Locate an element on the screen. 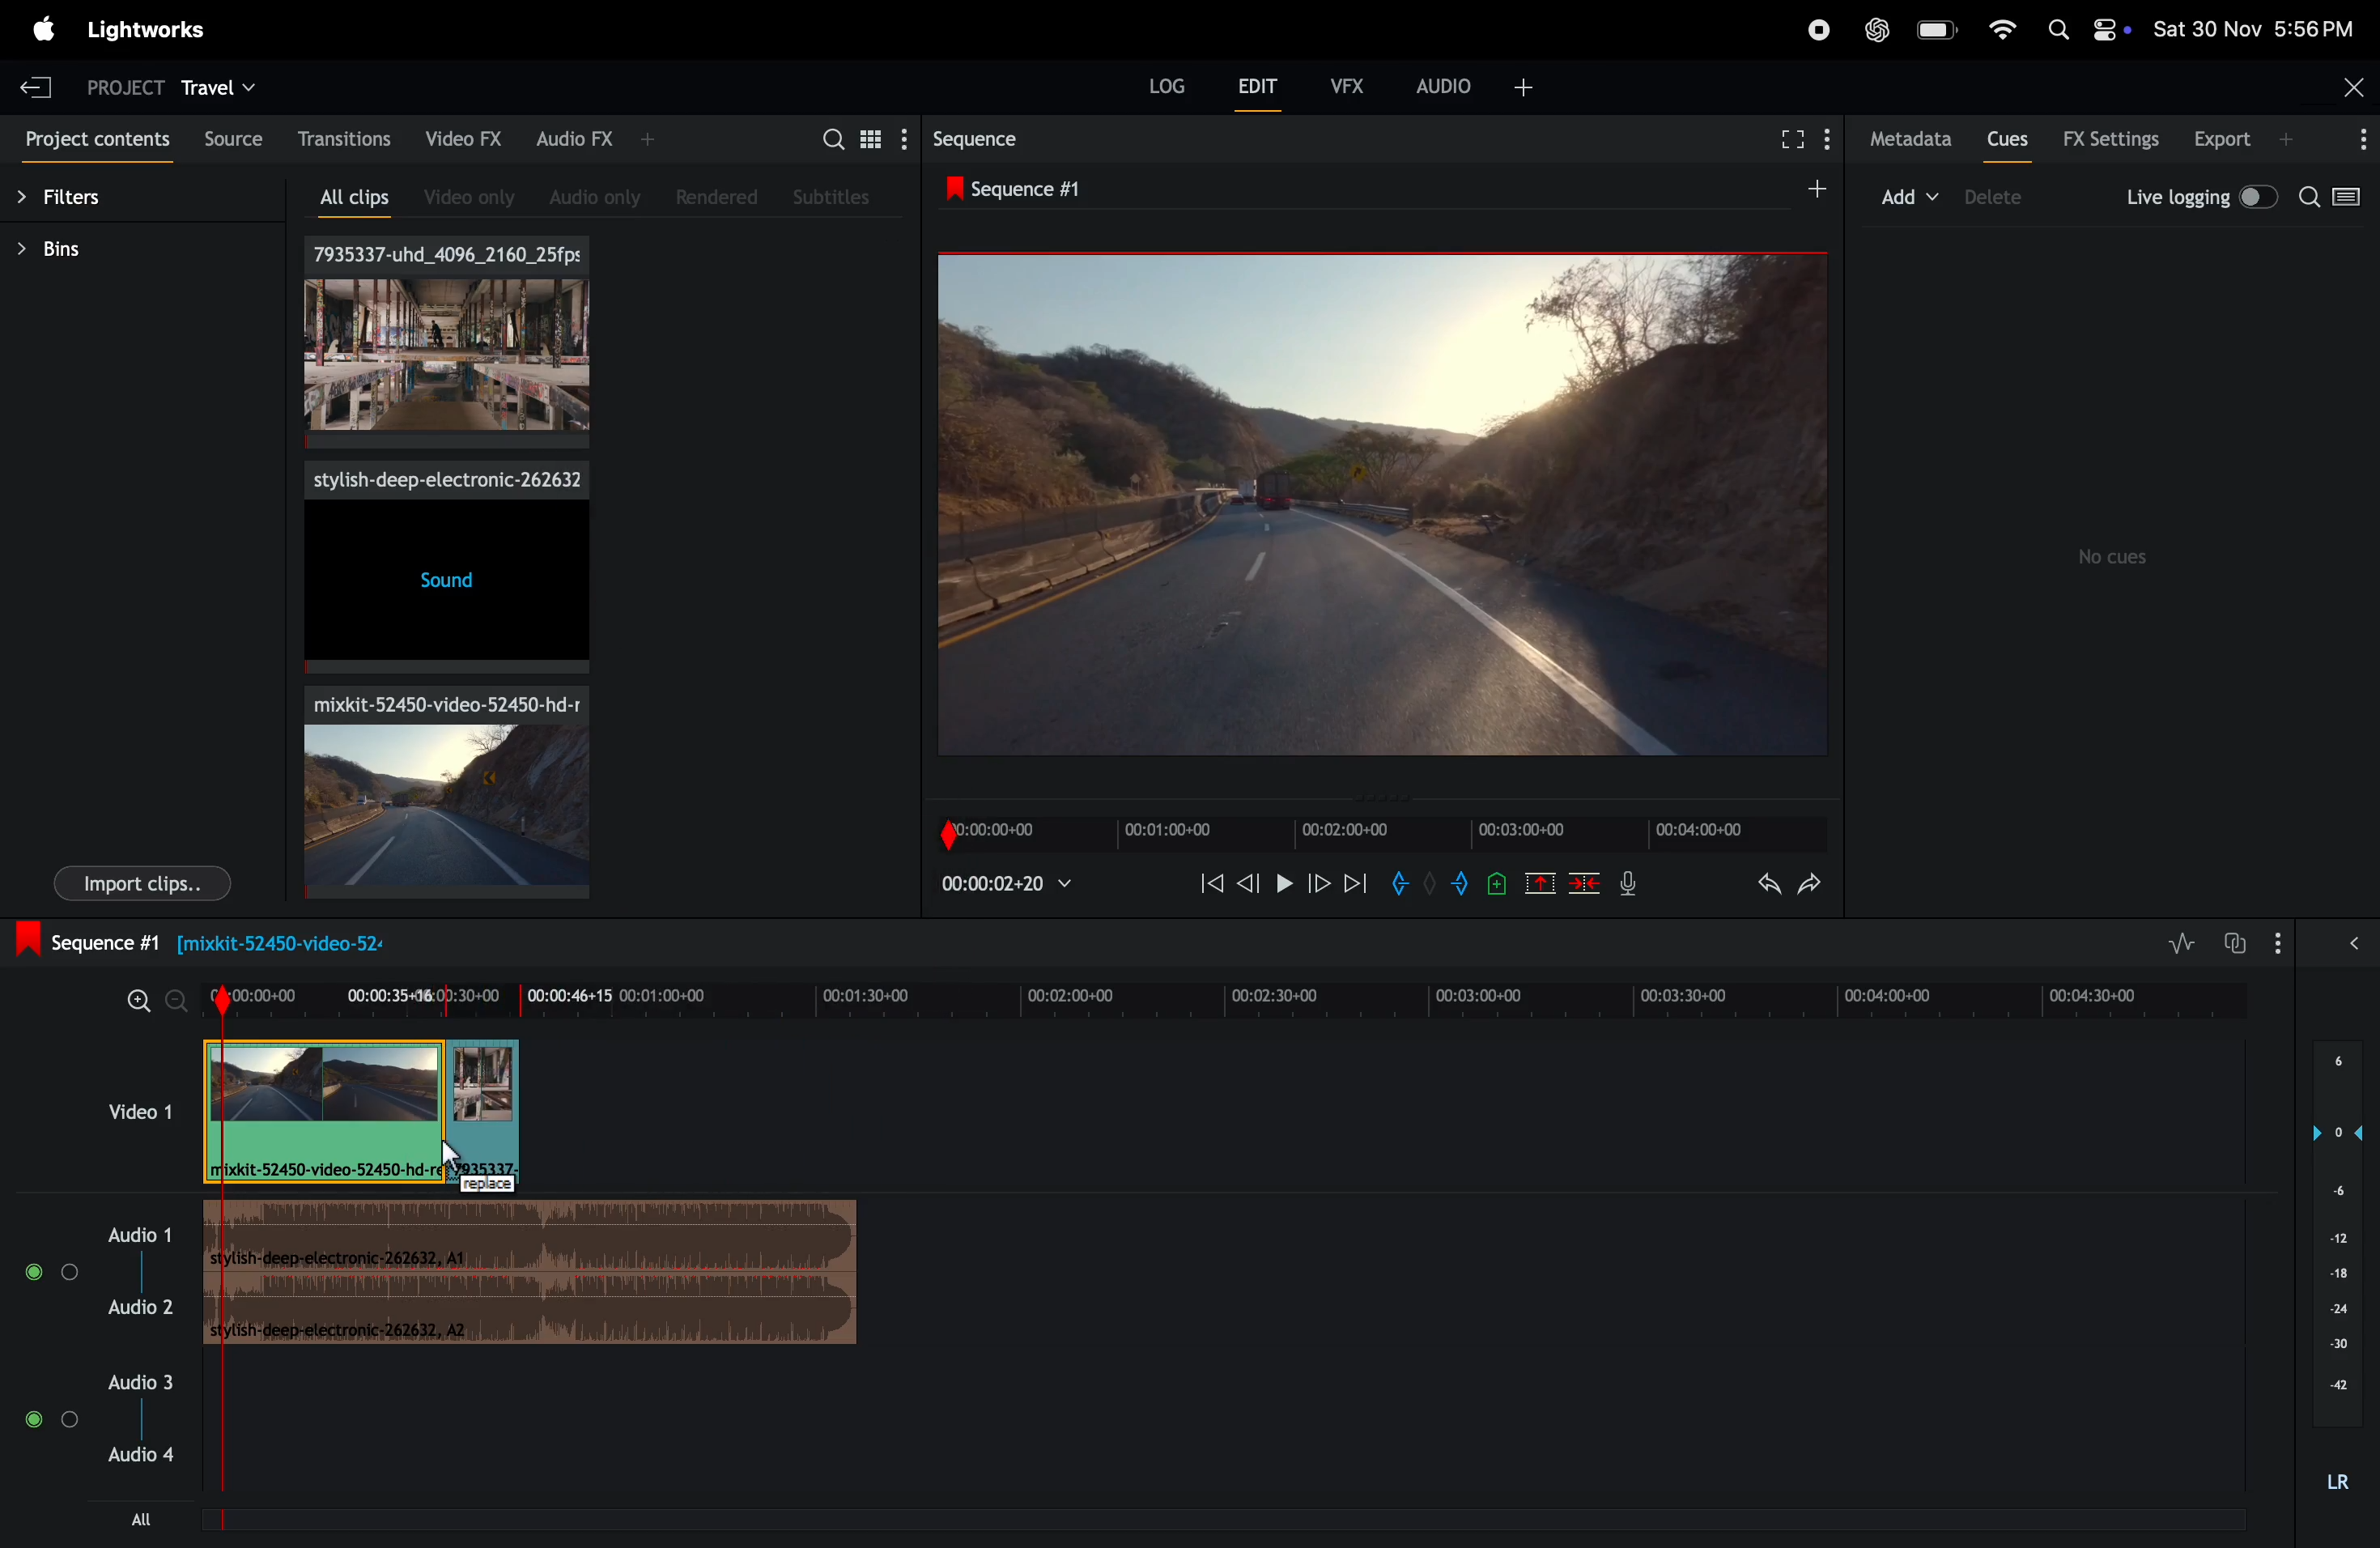 This screenshot has height=1548, width=2380. search is located at coordinates (847, 137).